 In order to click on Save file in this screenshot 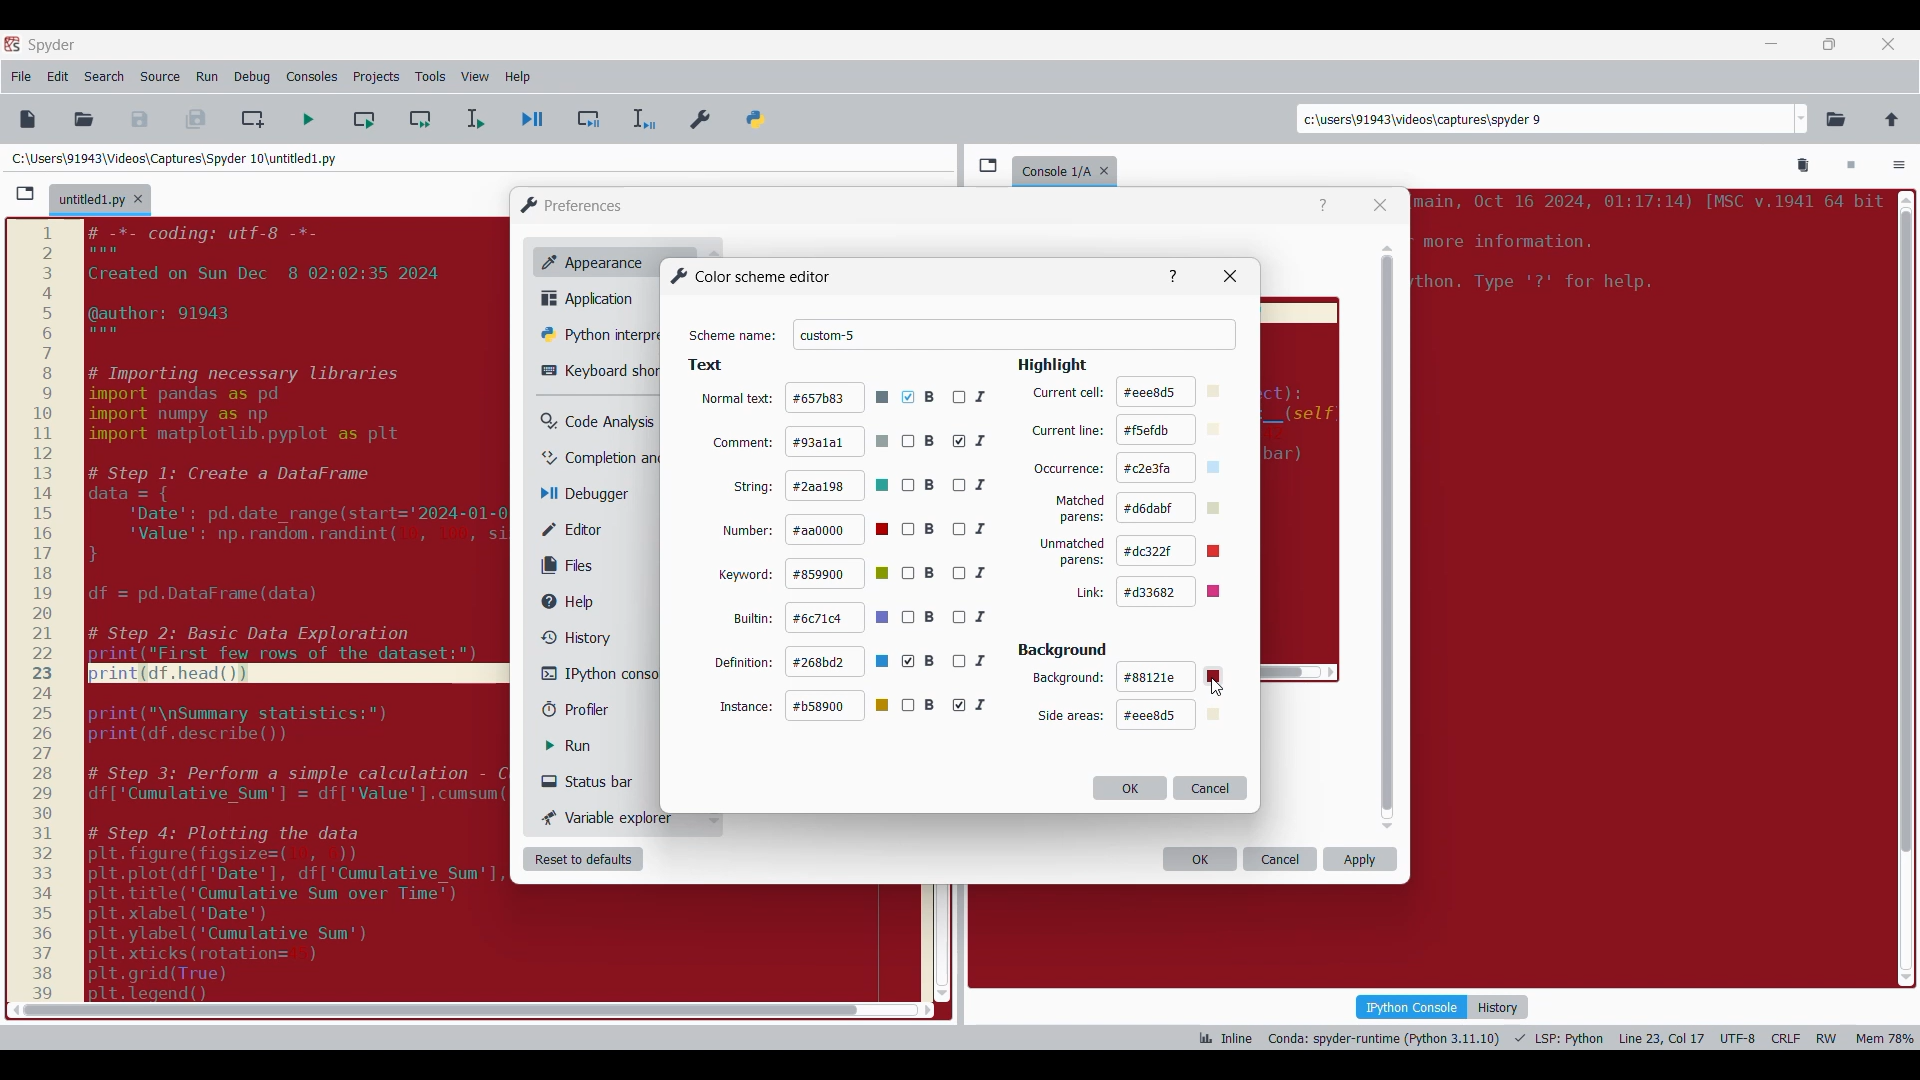, I will do `click(141, 119)`.